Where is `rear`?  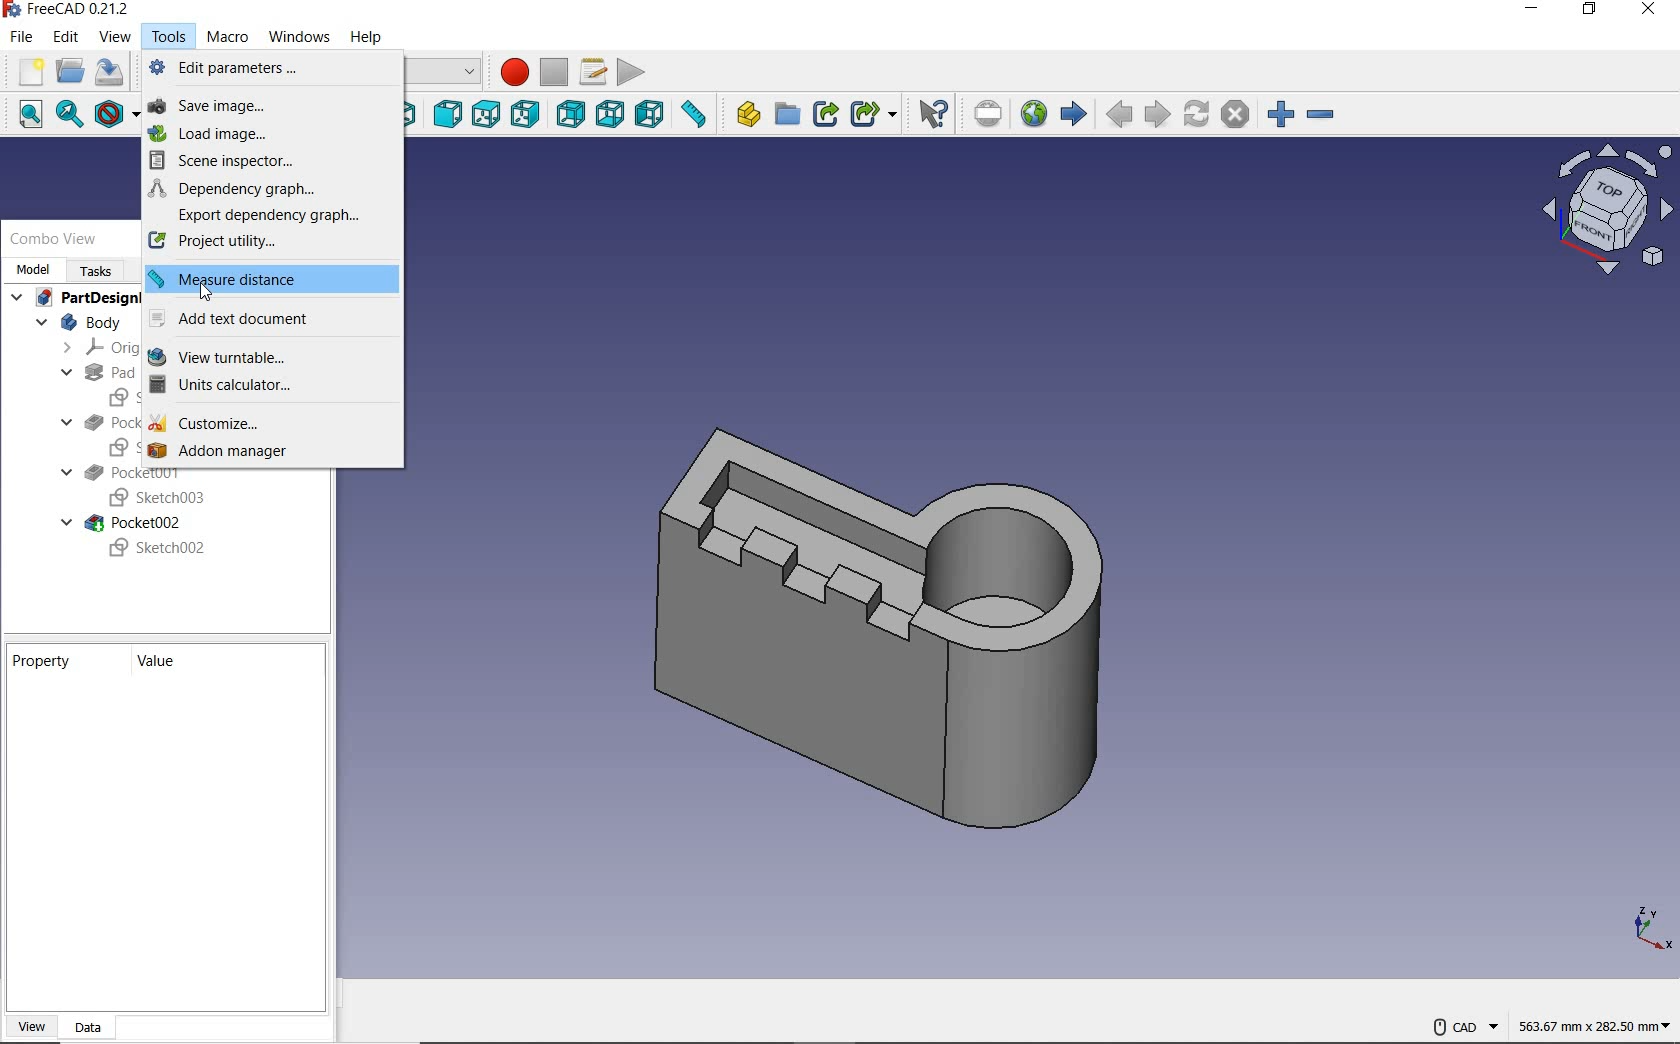
rear is located at coordinates (568, 117).